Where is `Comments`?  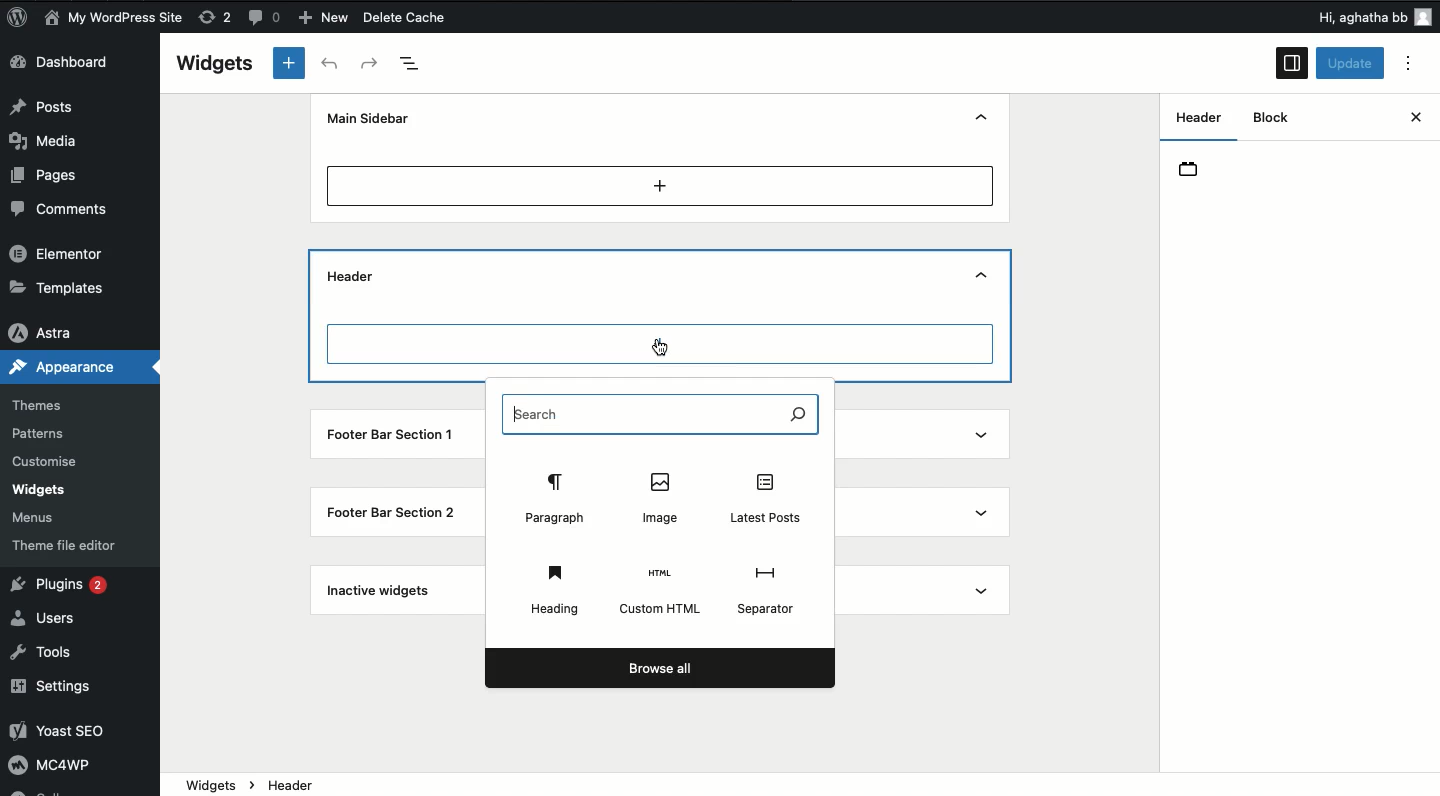 Comments is located at coordinates (63, 209).